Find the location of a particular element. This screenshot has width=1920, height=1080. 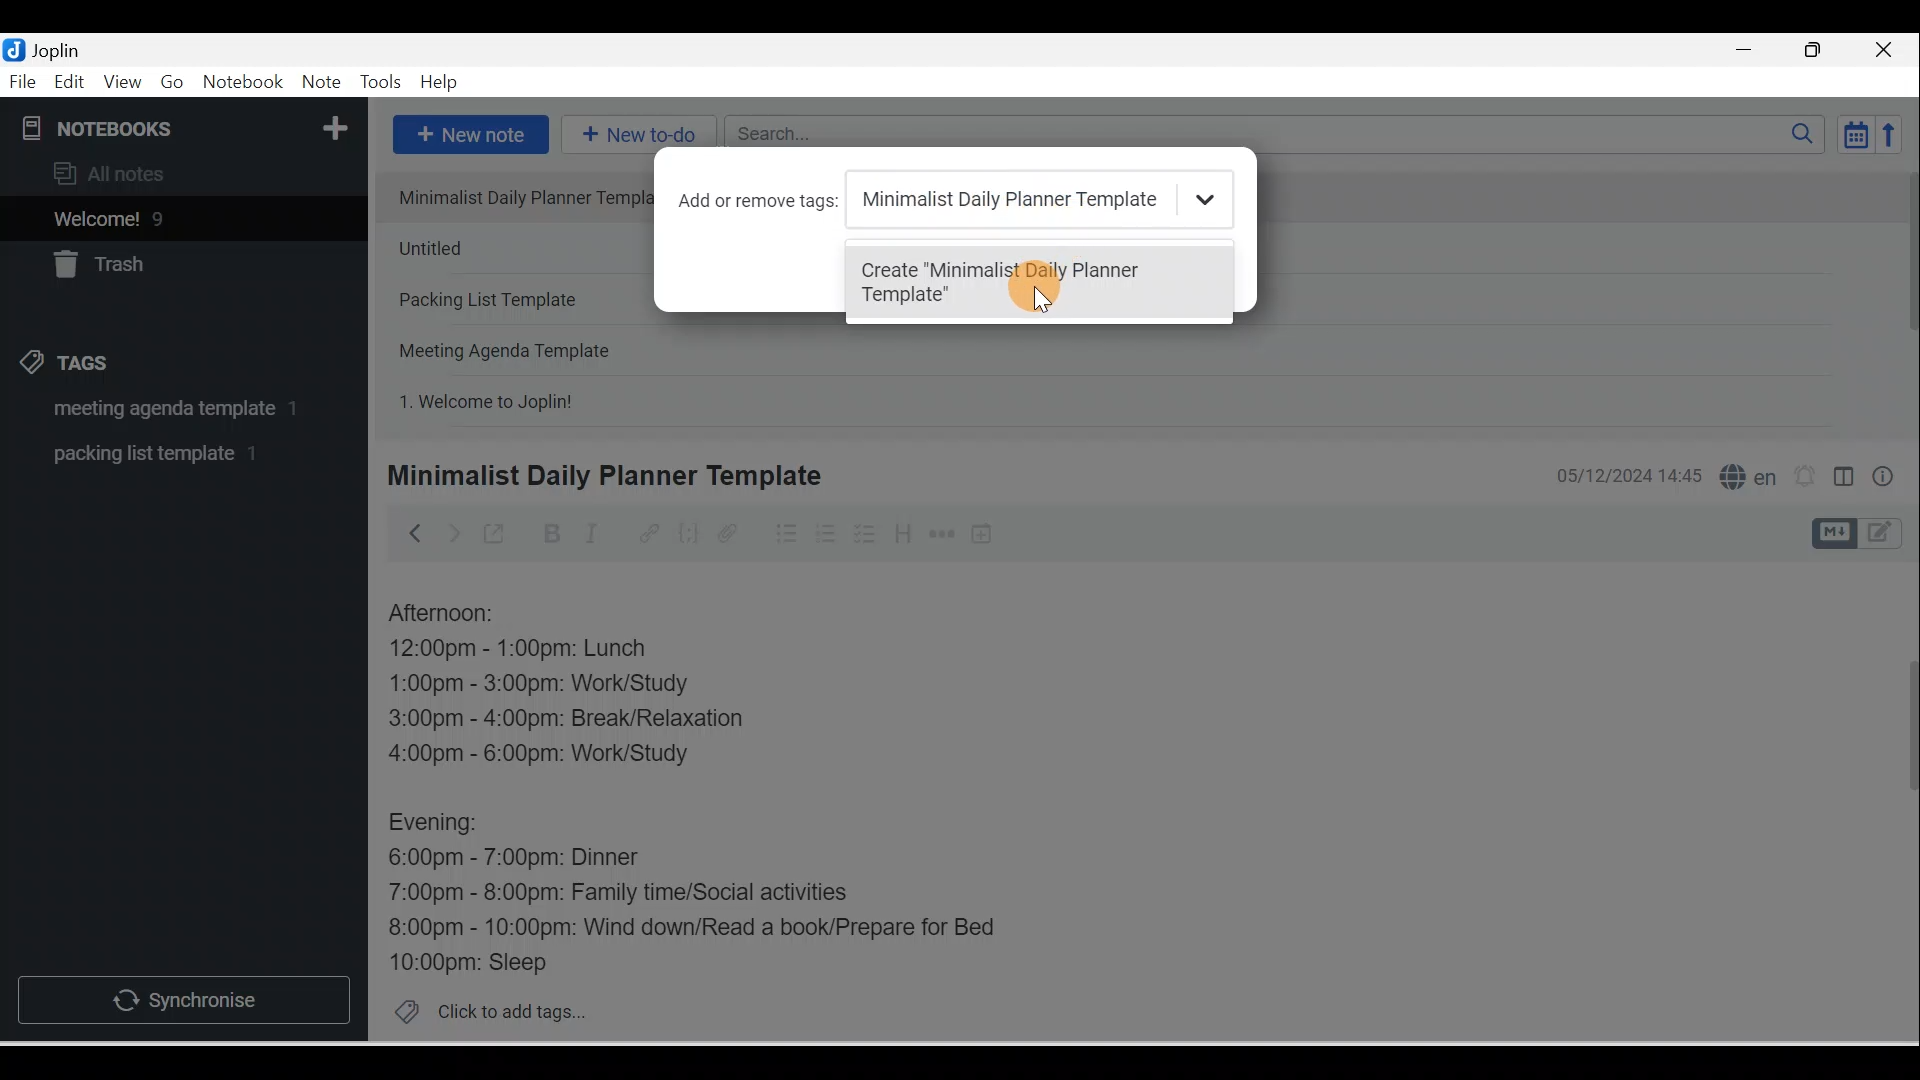

Hyperlink is located at coordinates (647, 535).